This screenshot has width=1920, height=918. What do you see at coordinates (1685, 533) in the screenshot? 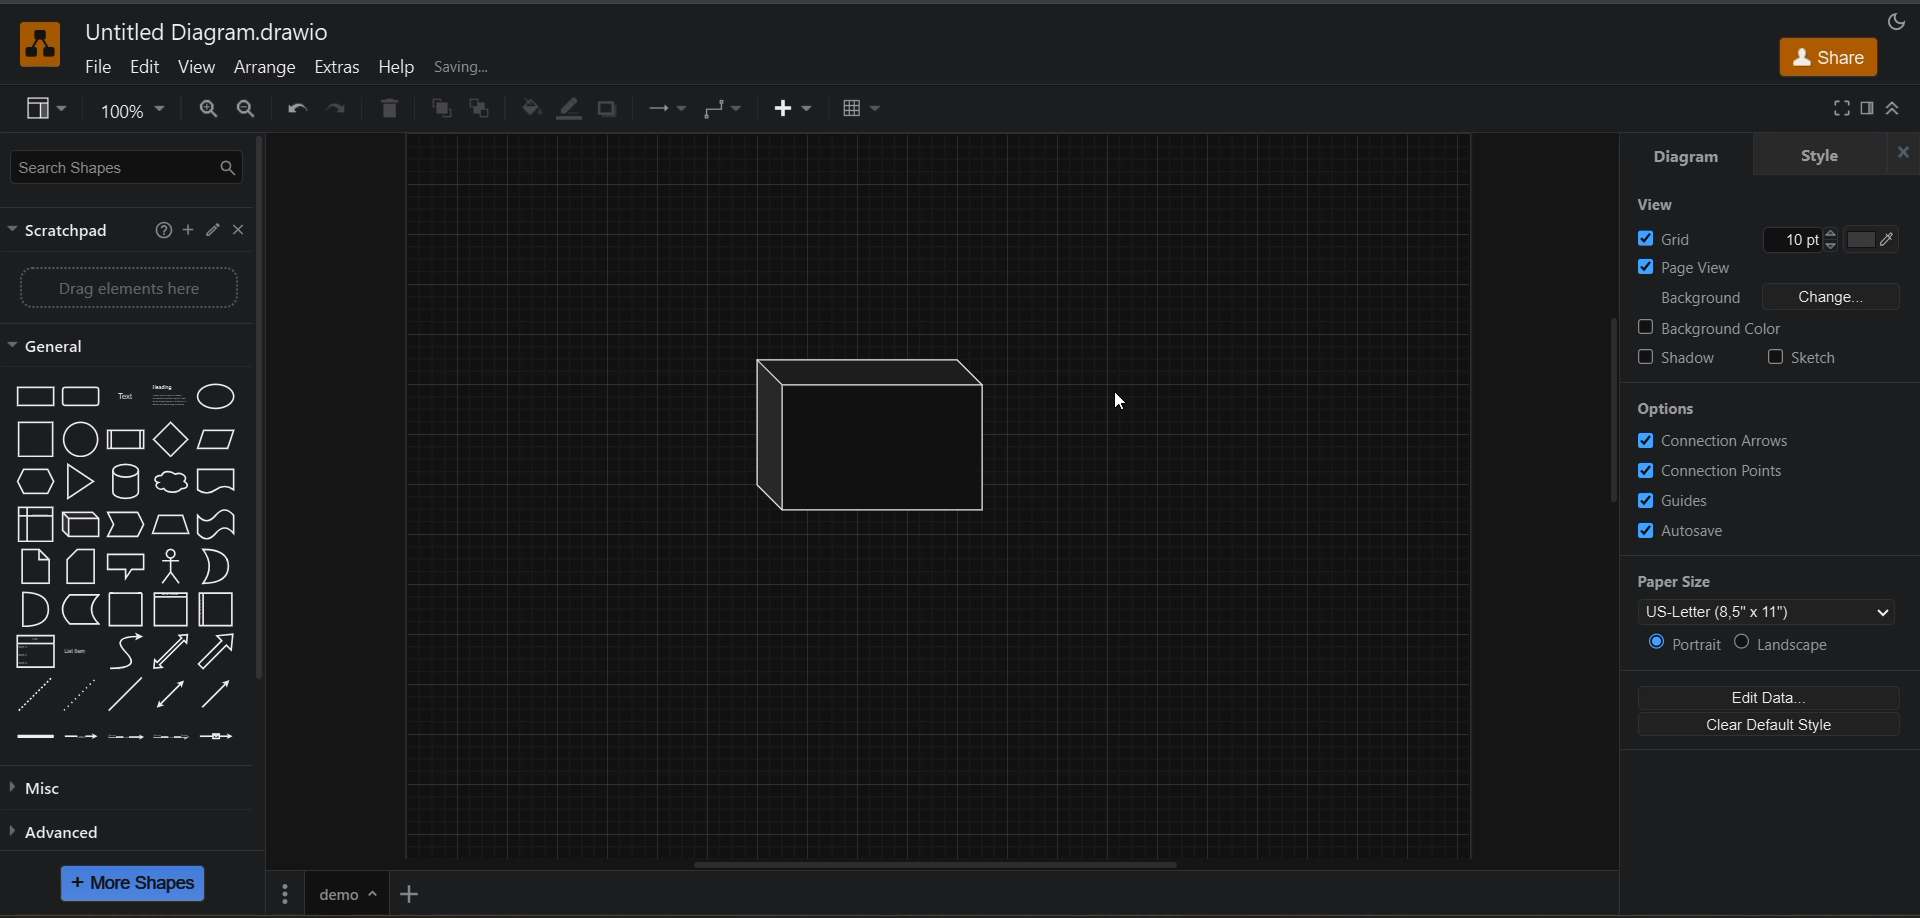
I see `autosave` at bounding box center [1685, 533].